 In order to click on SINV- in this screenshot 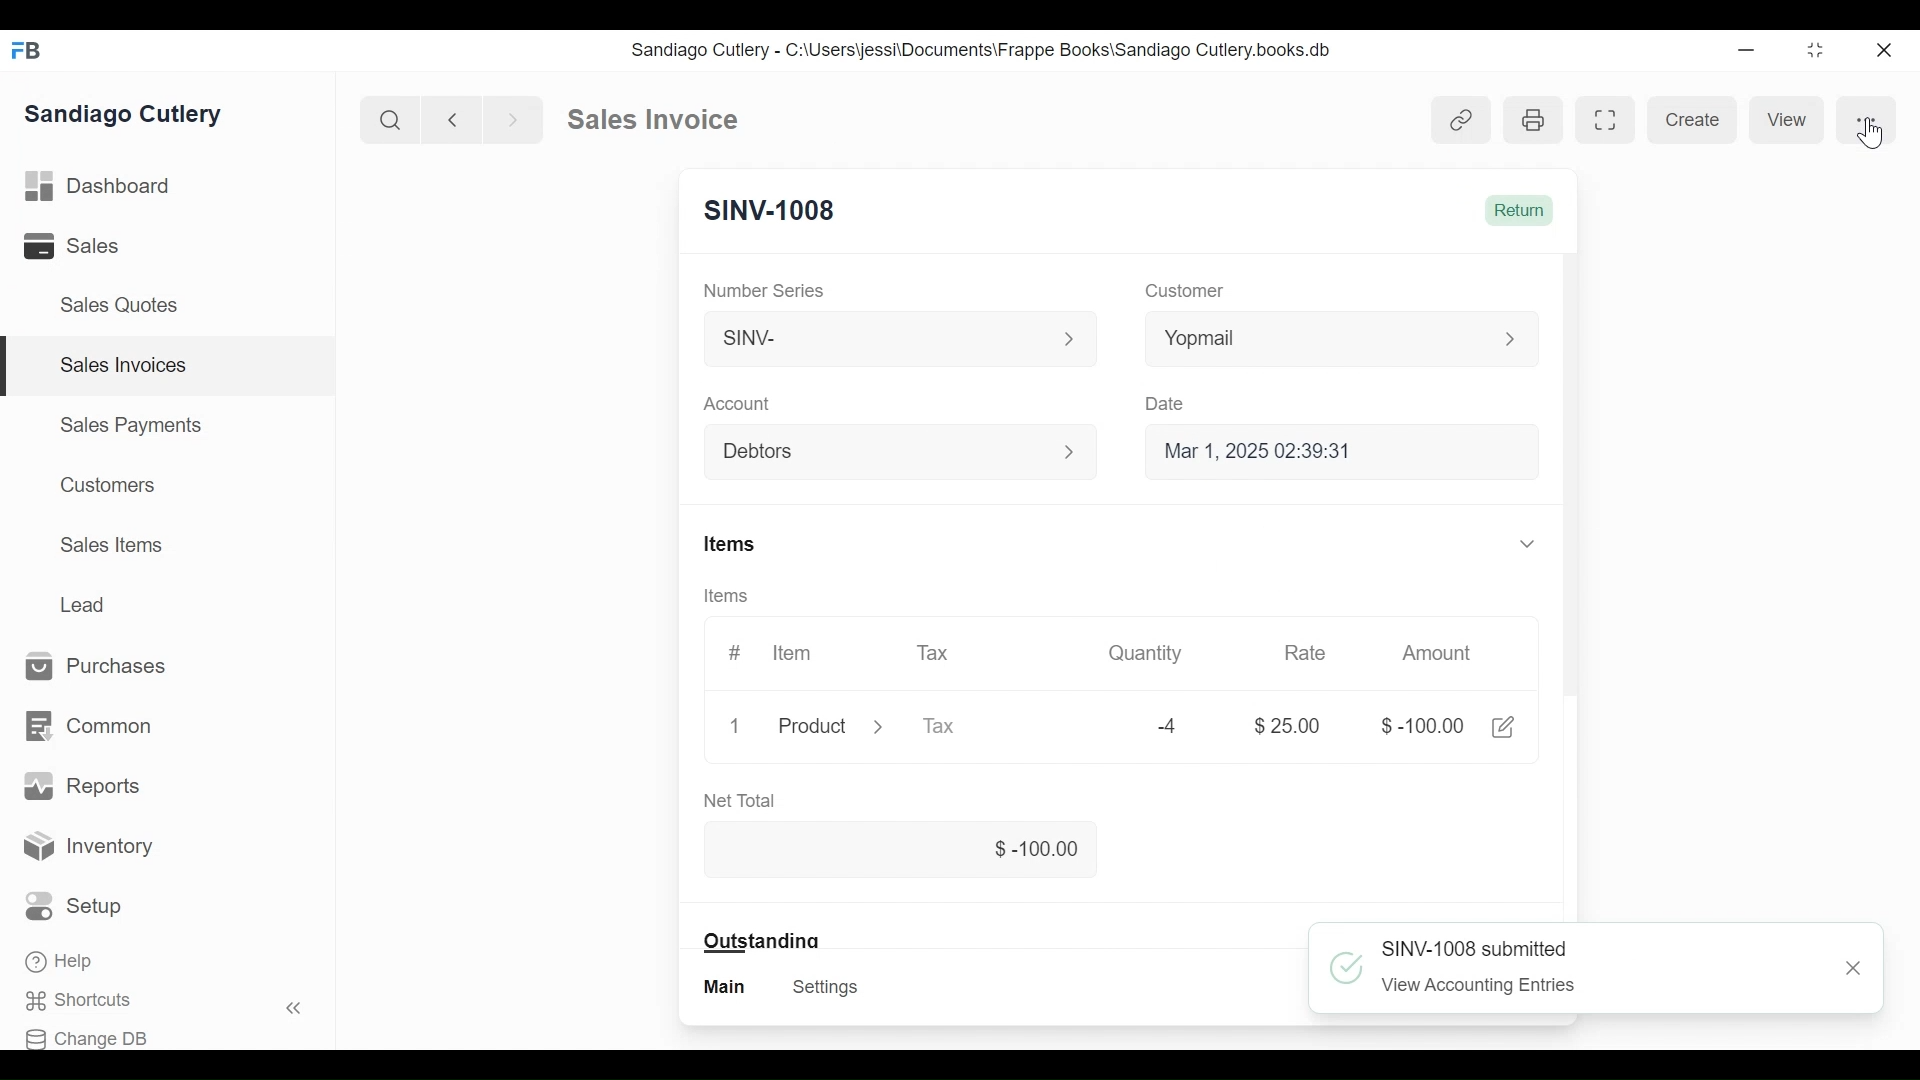, I will do `click(892, 336)`.